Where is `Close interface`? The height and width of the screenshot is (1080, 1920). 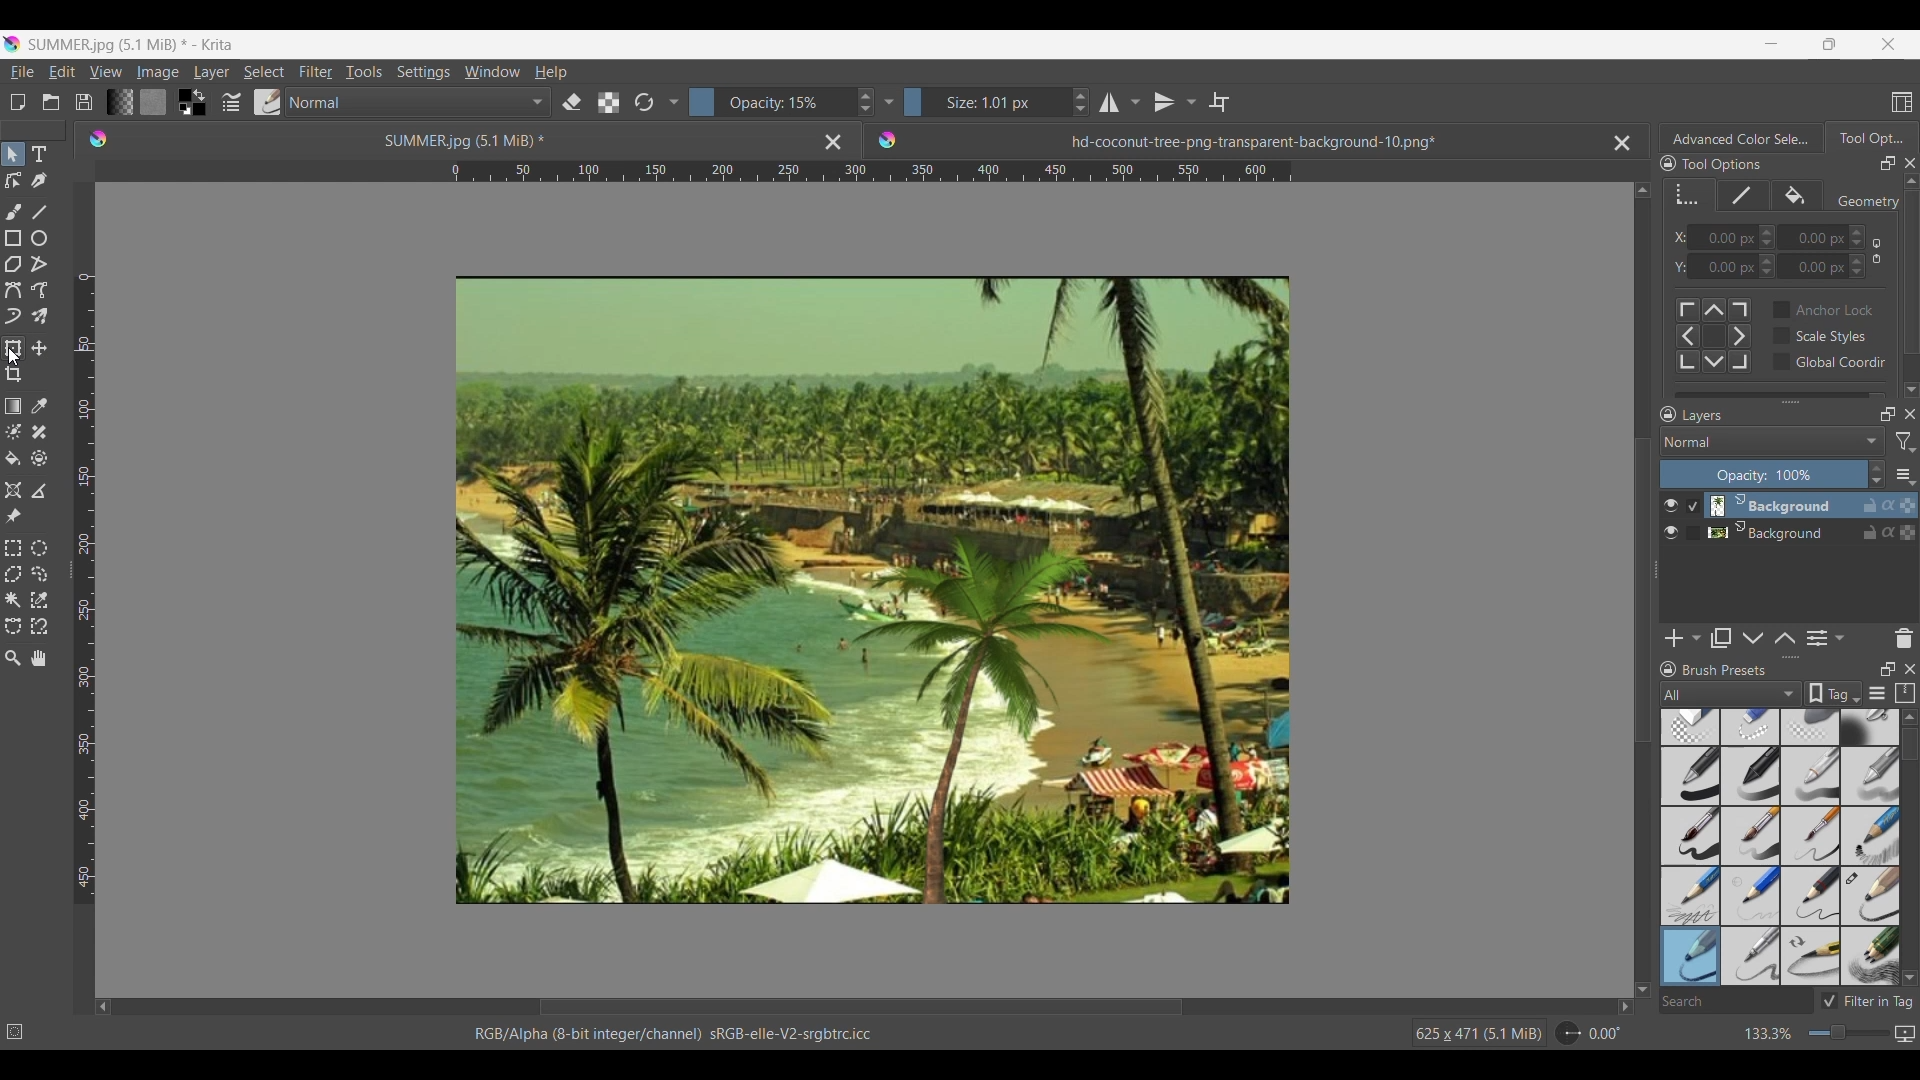 Close interface is located at coordinates (1888, 44).